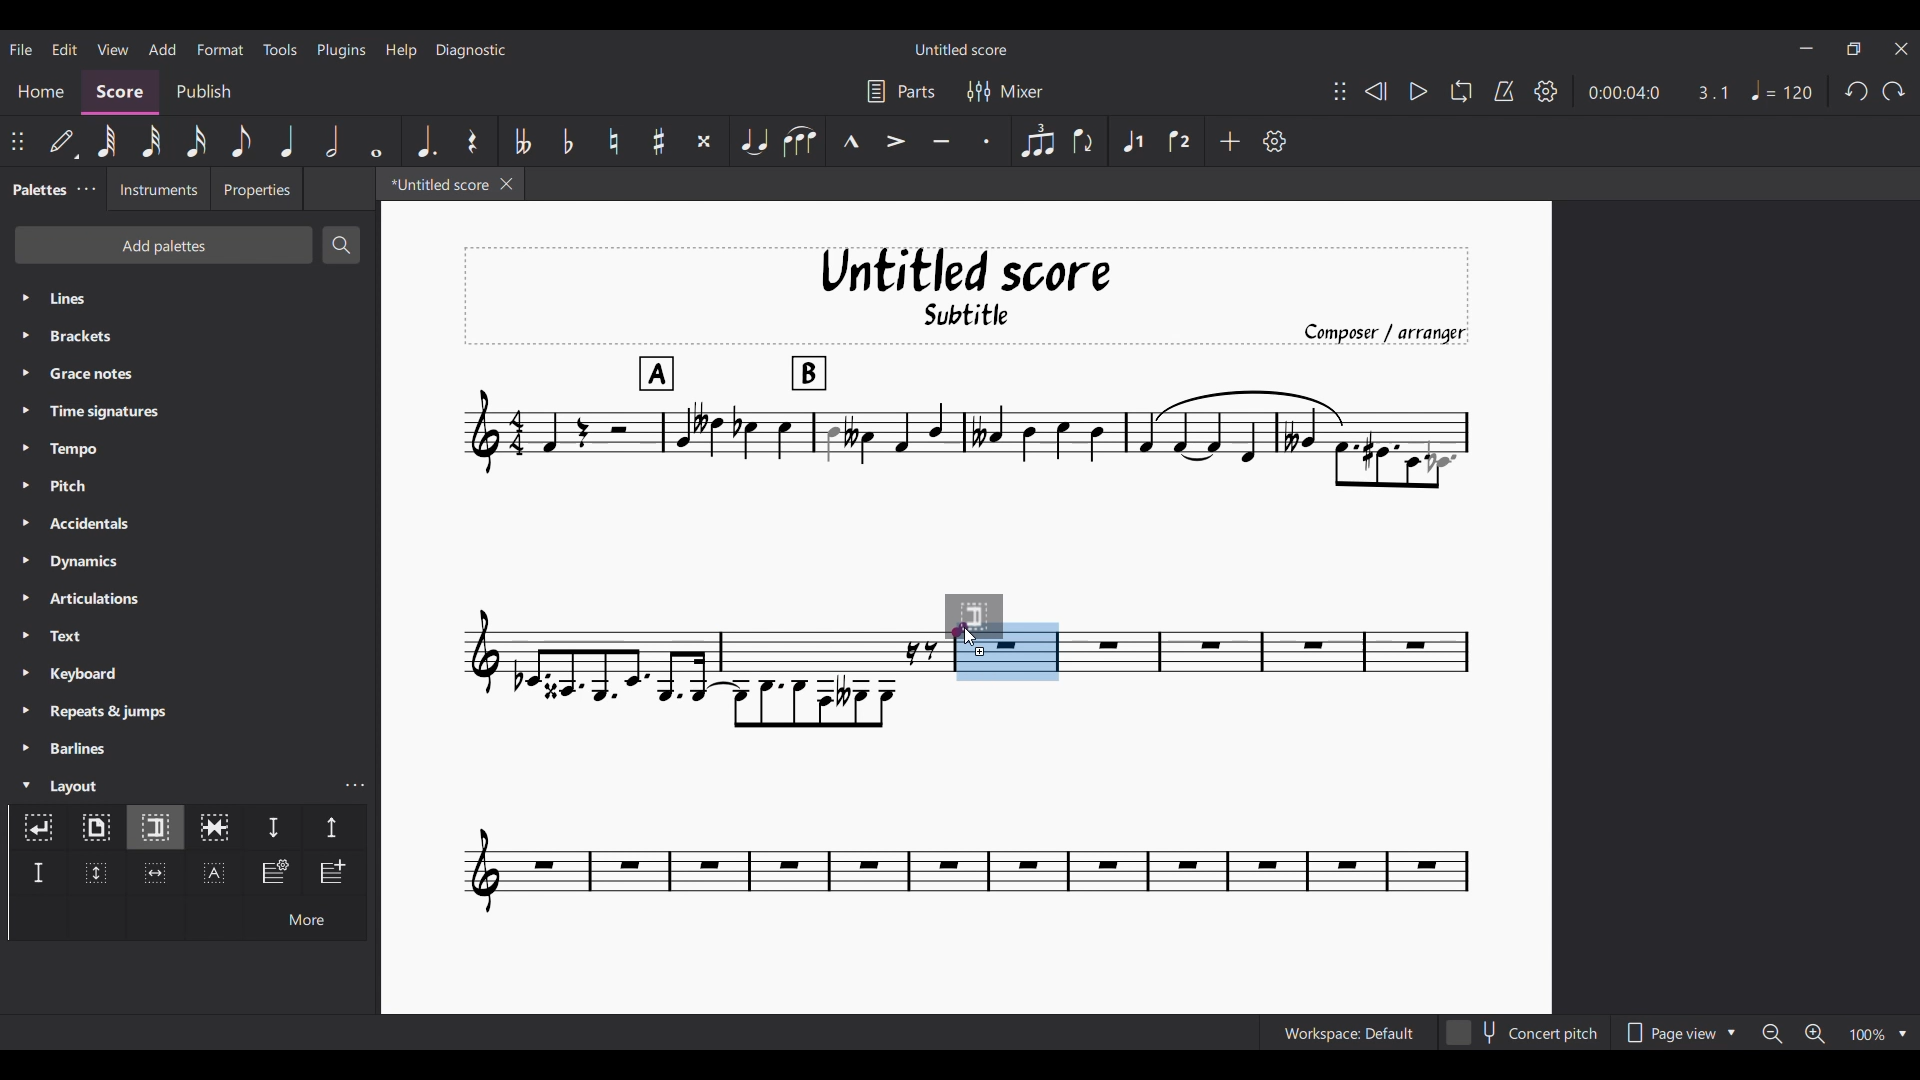  What do you see at coordinates (305, 917) in the screenshot?
I see `More options` at bounding box center [305, 917].